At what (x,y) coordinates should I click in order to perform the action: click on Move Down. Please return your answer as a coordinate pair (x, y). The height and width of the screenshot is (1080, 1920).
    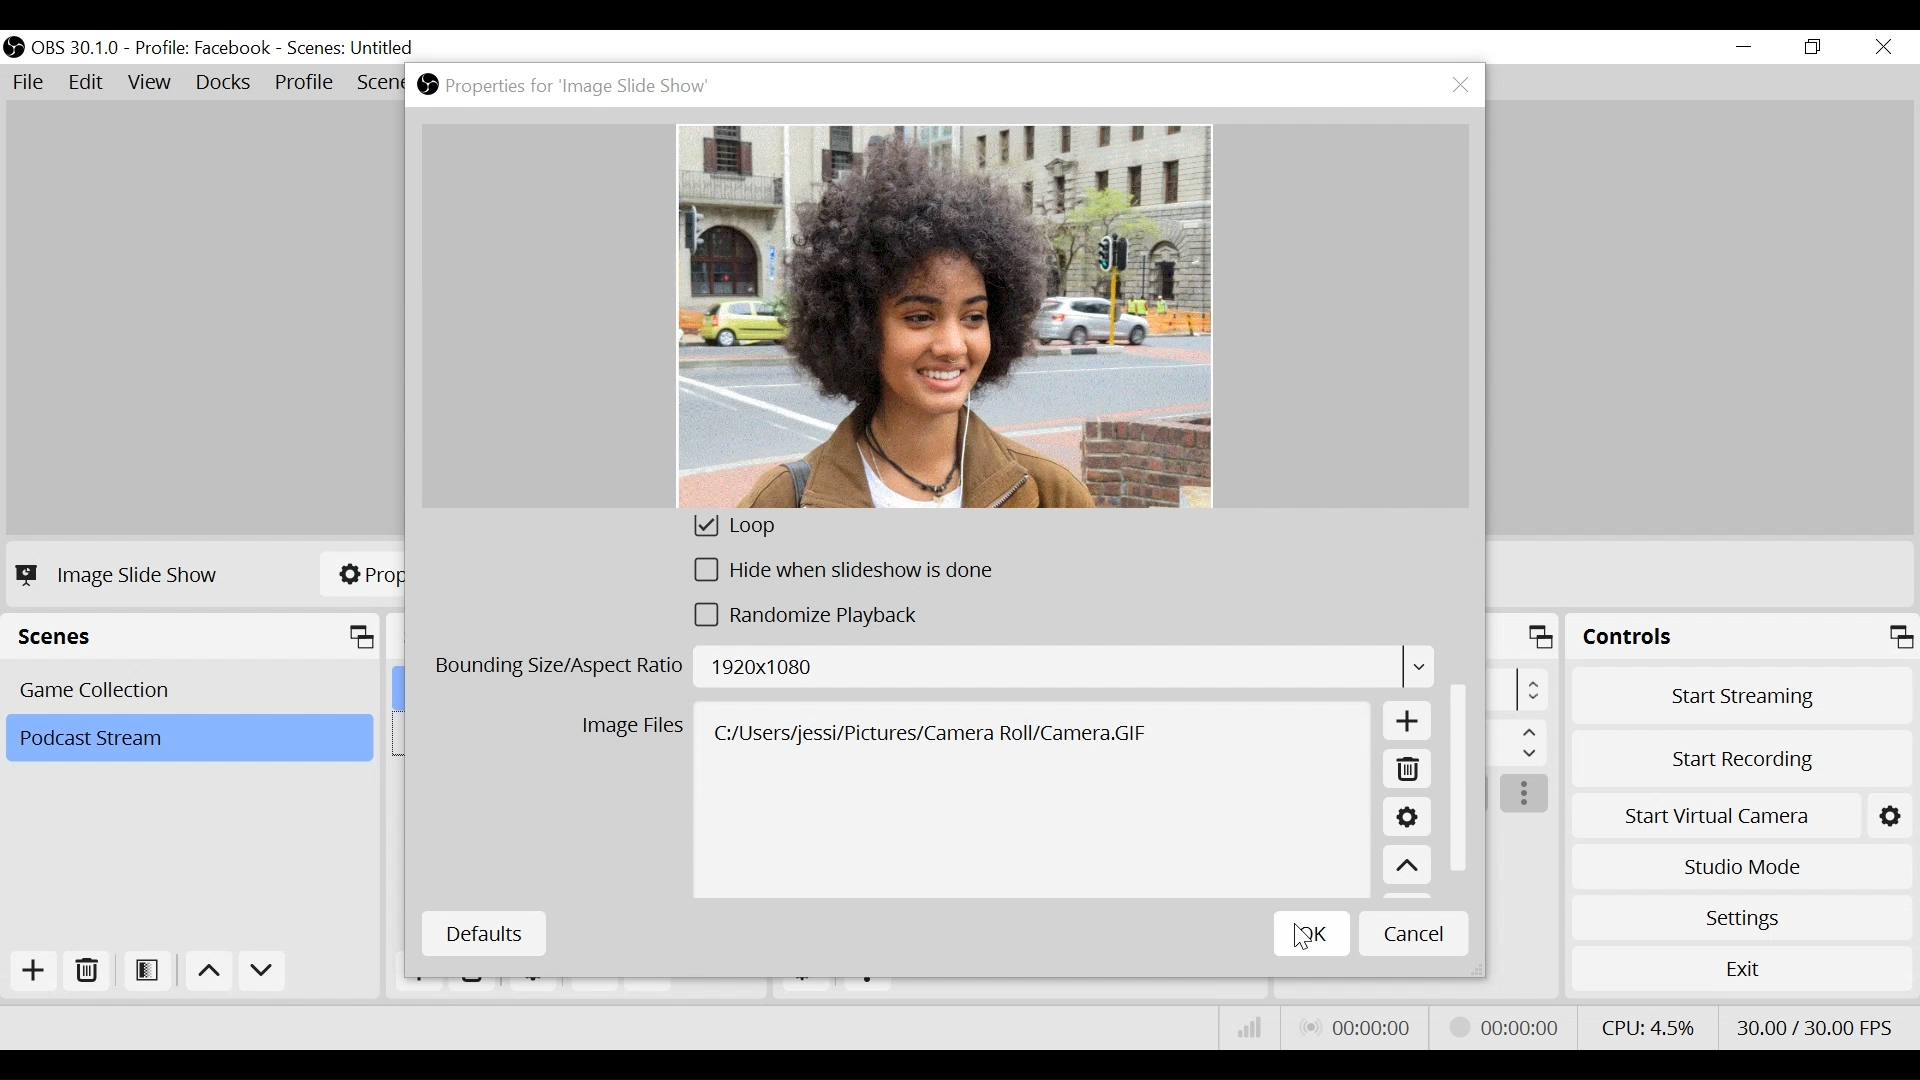
    Looking at the image, I should click on (262, 974).